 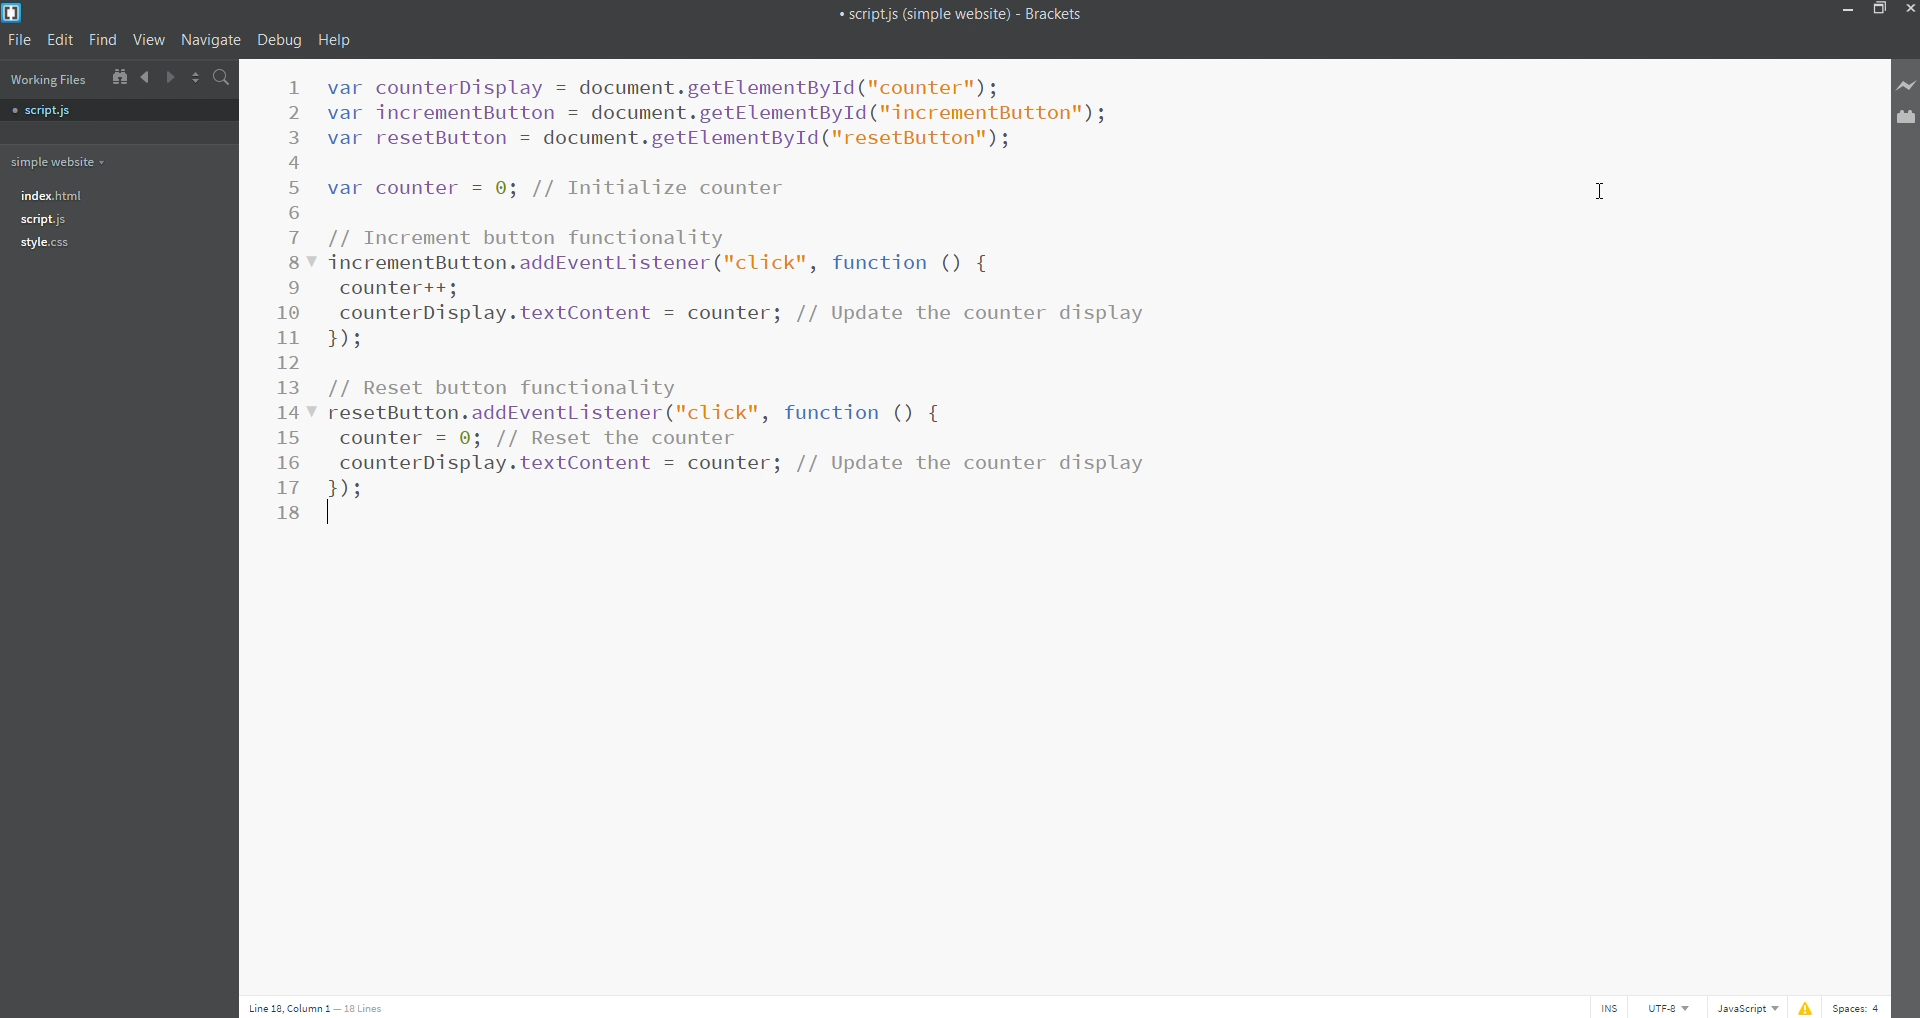 I want to click on working files , so click(x=48, y=79).